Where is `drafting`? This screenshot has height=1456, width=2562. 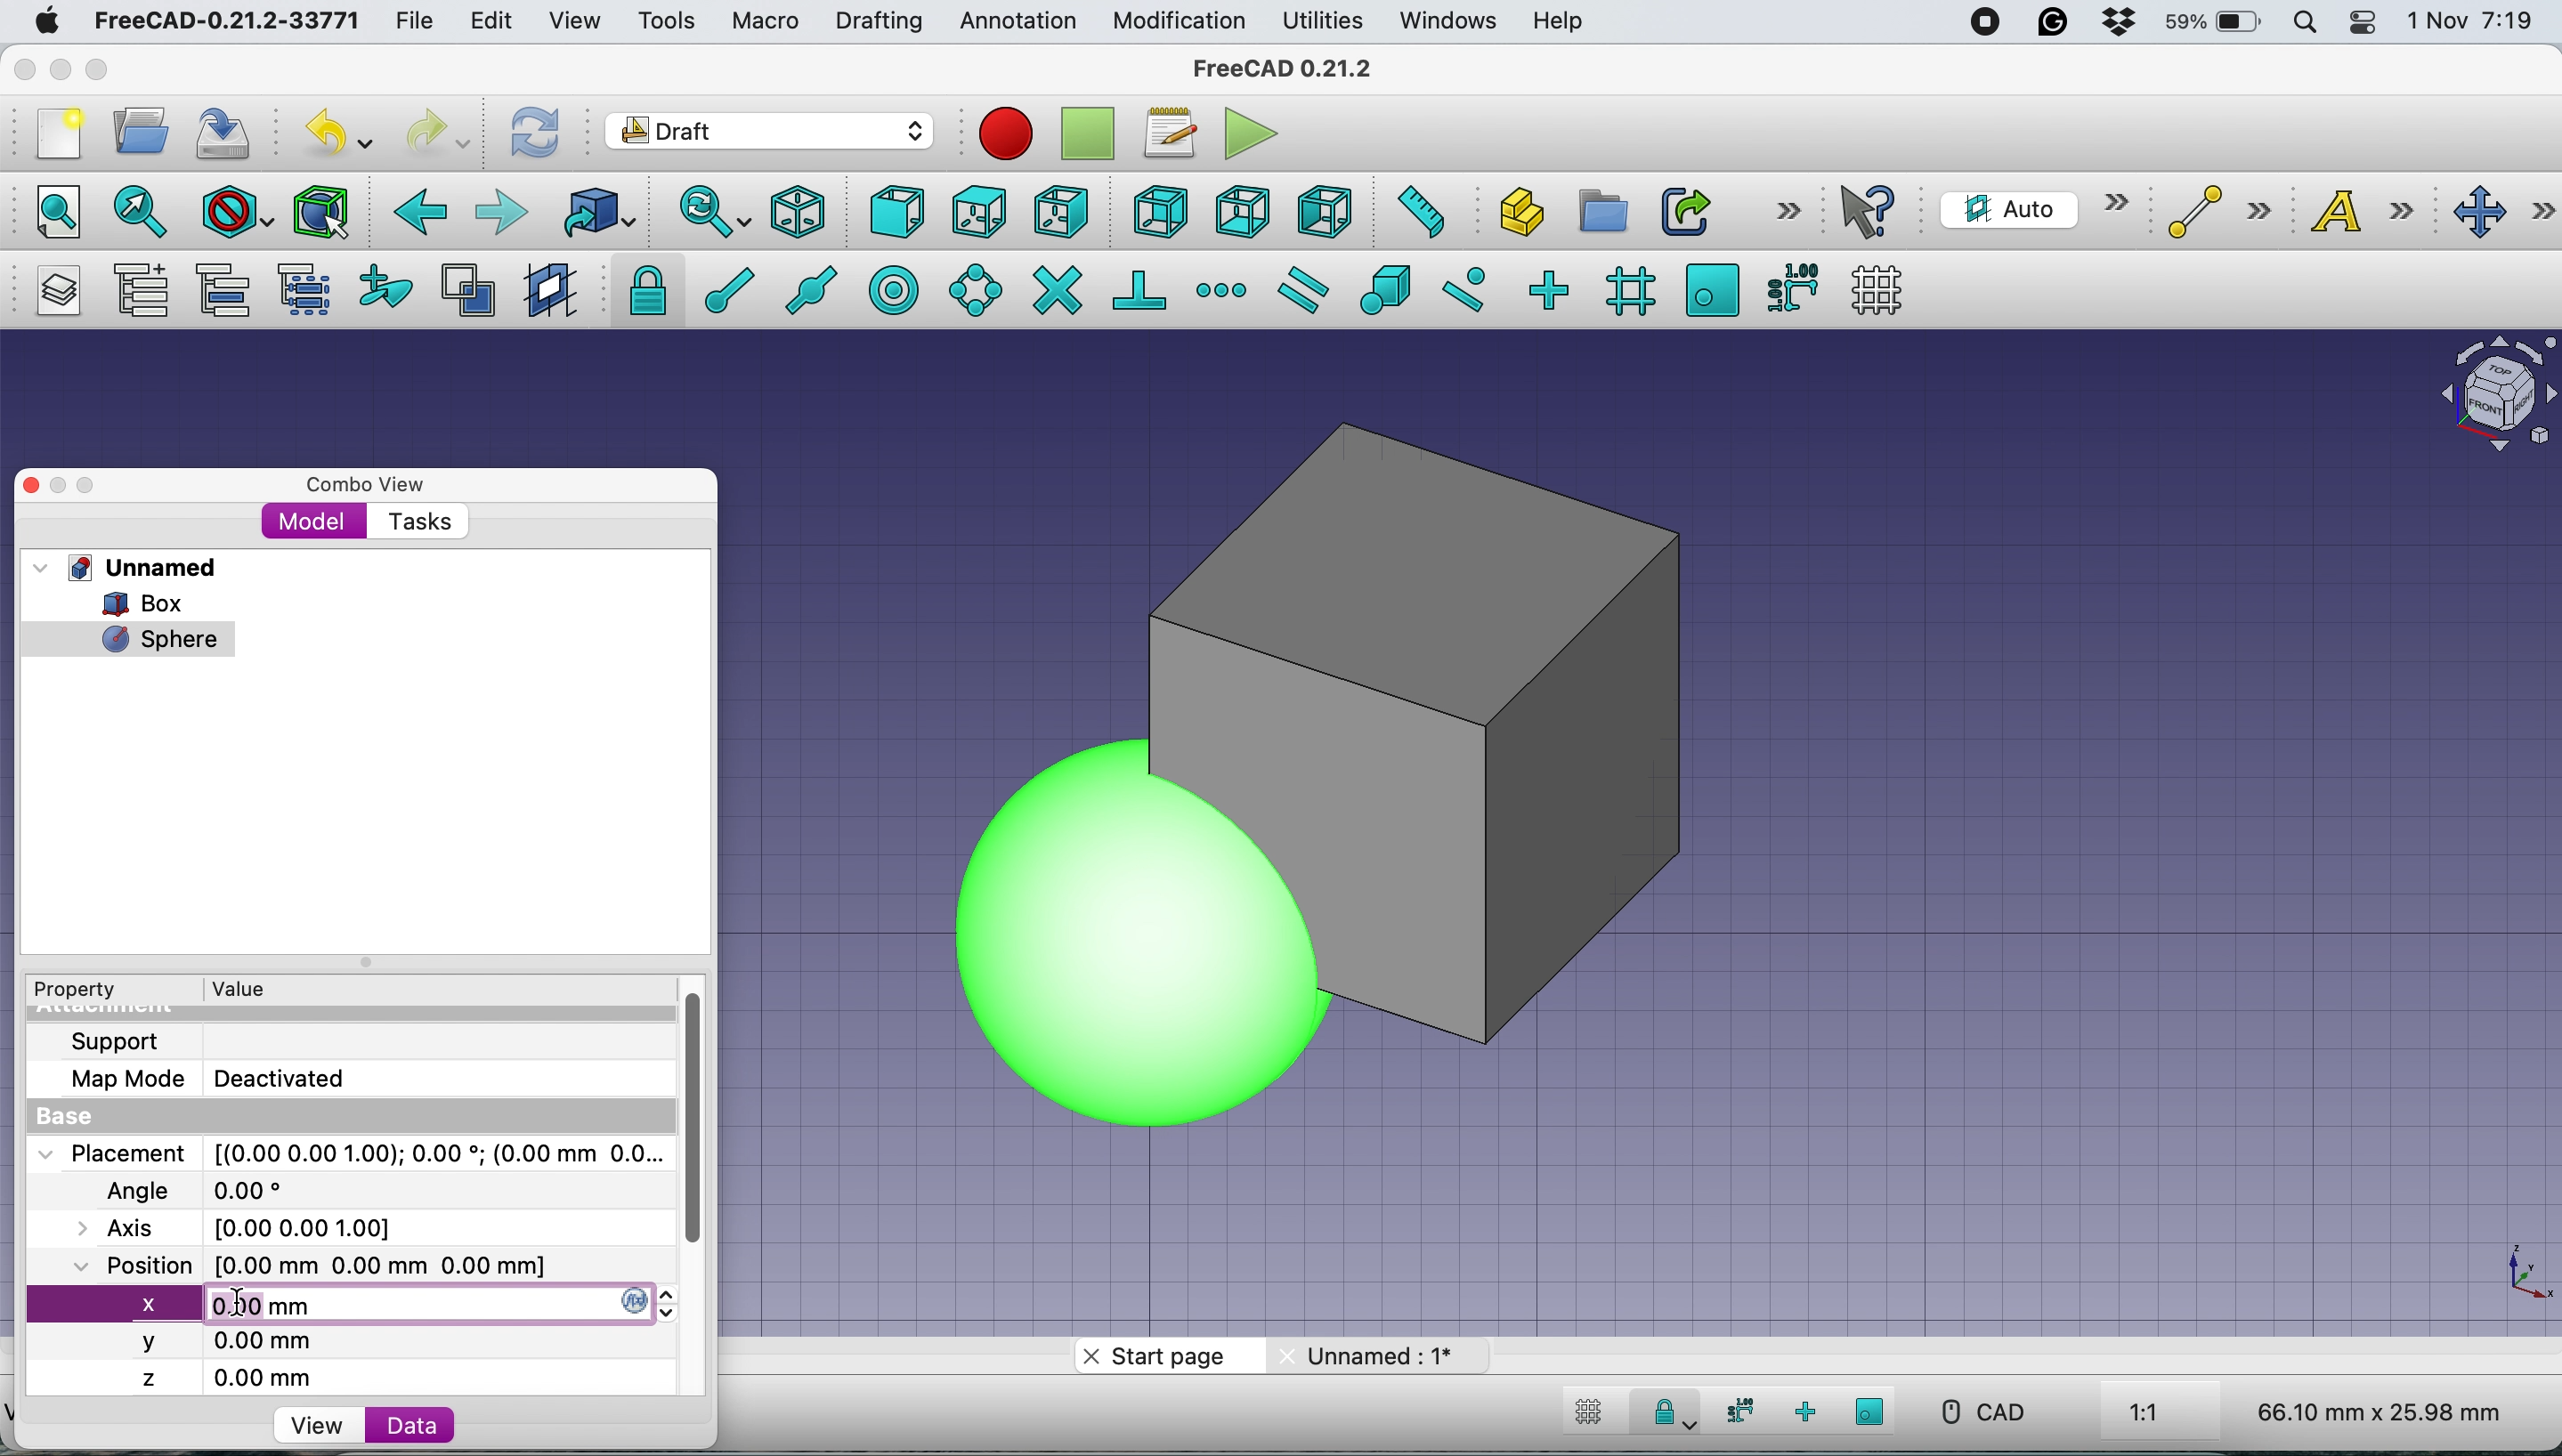 drafting is located at coordinates (878, 23).